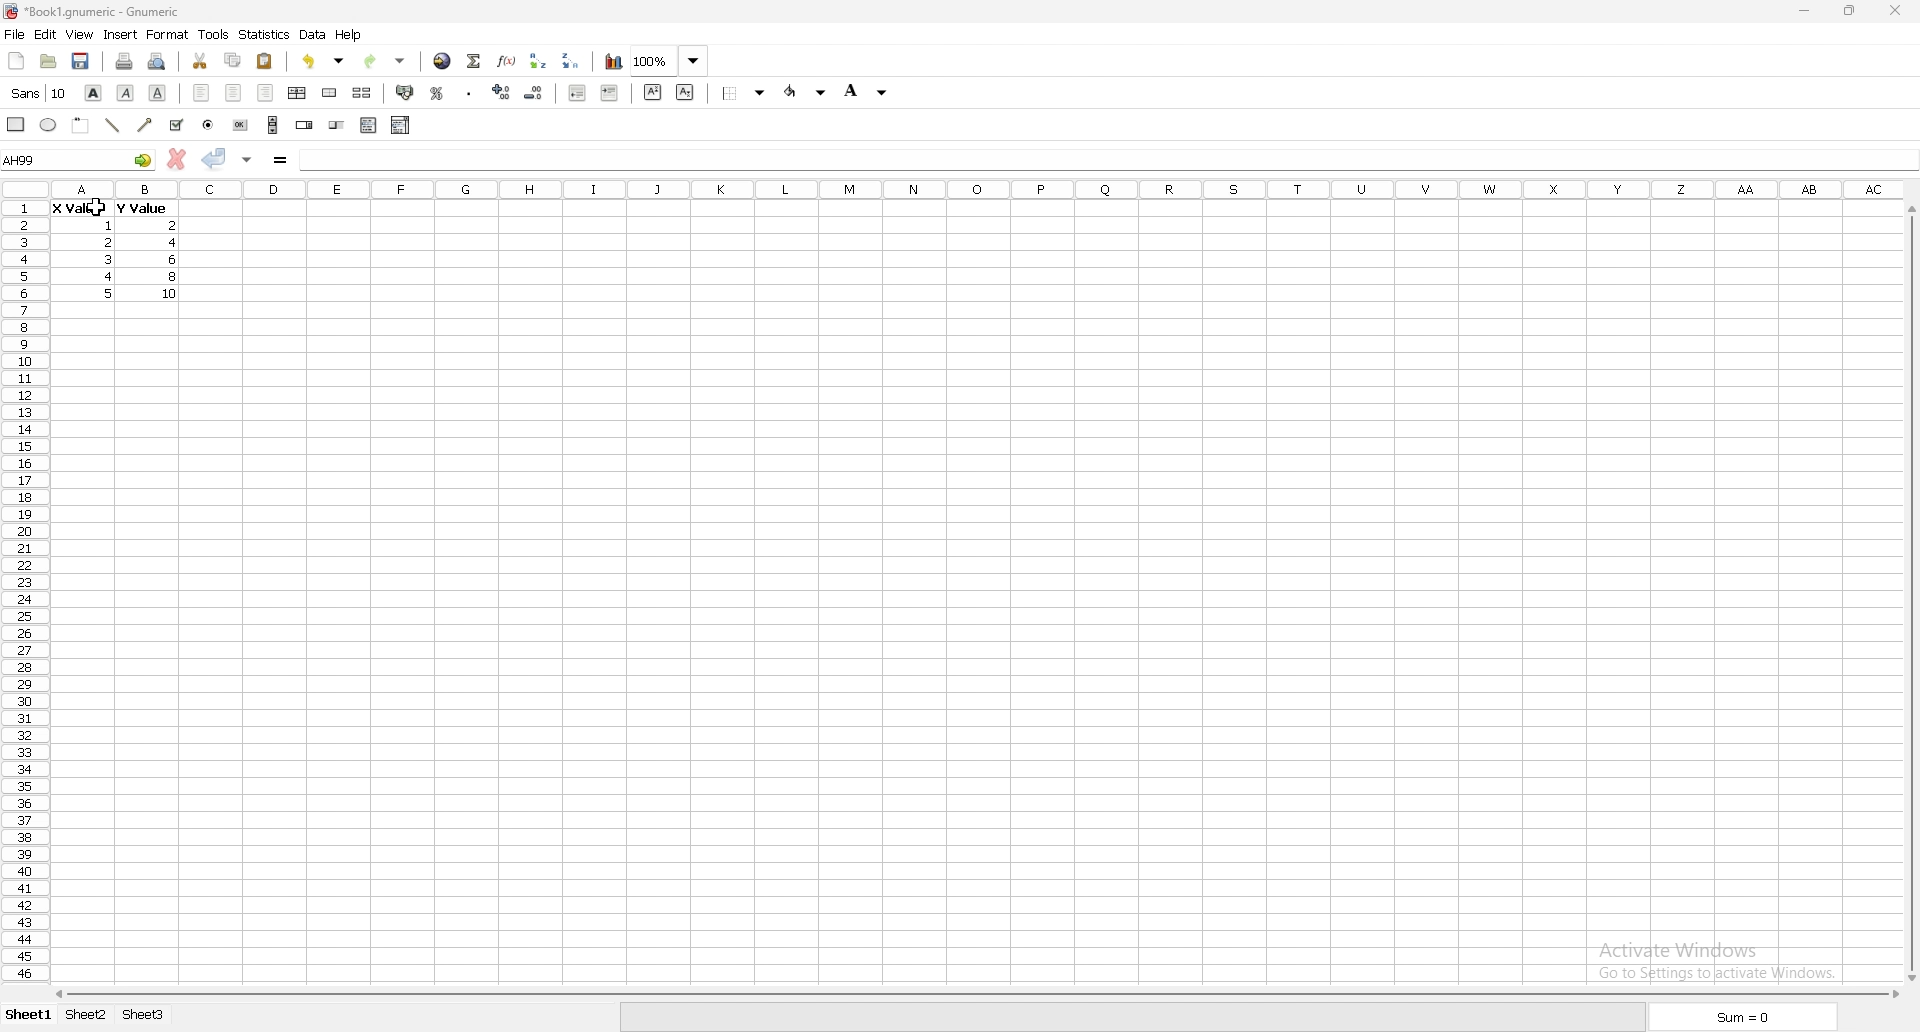  Describe the element at coordinates (175, 125) in the screenshot. I see `tickbox` at that location.